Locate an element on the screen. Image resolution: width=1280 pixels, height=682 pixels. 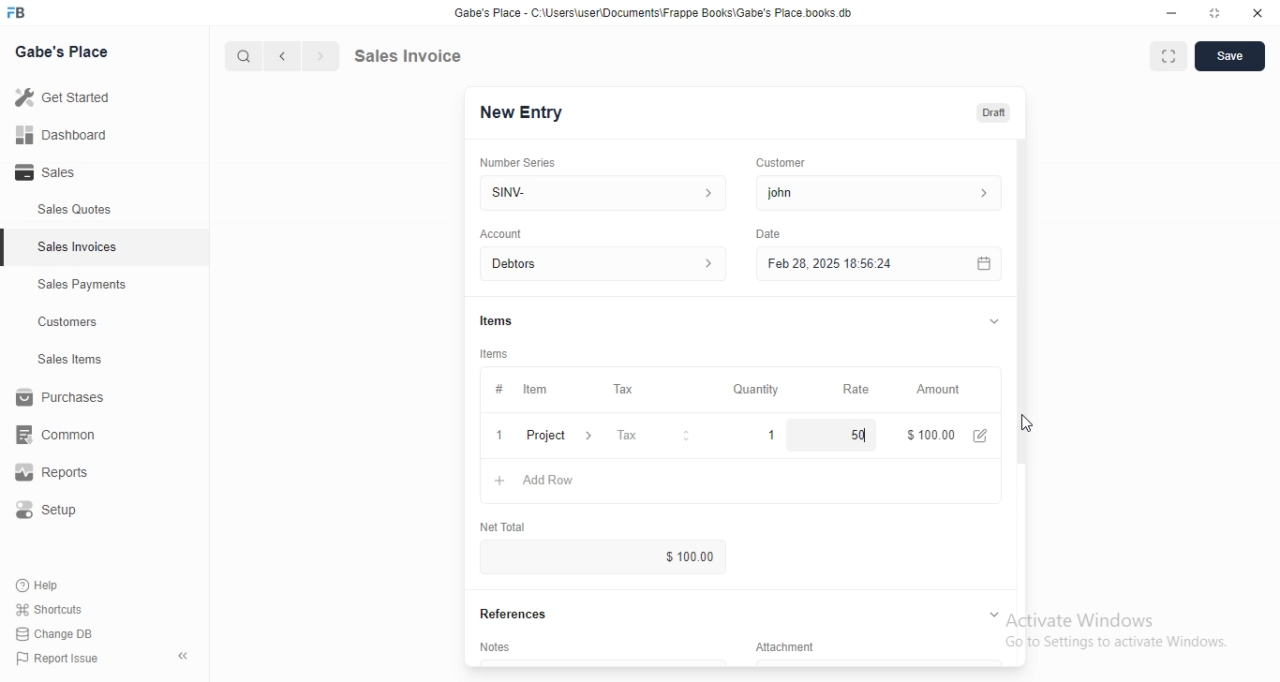
Reports is located at coordinates (65, 475).